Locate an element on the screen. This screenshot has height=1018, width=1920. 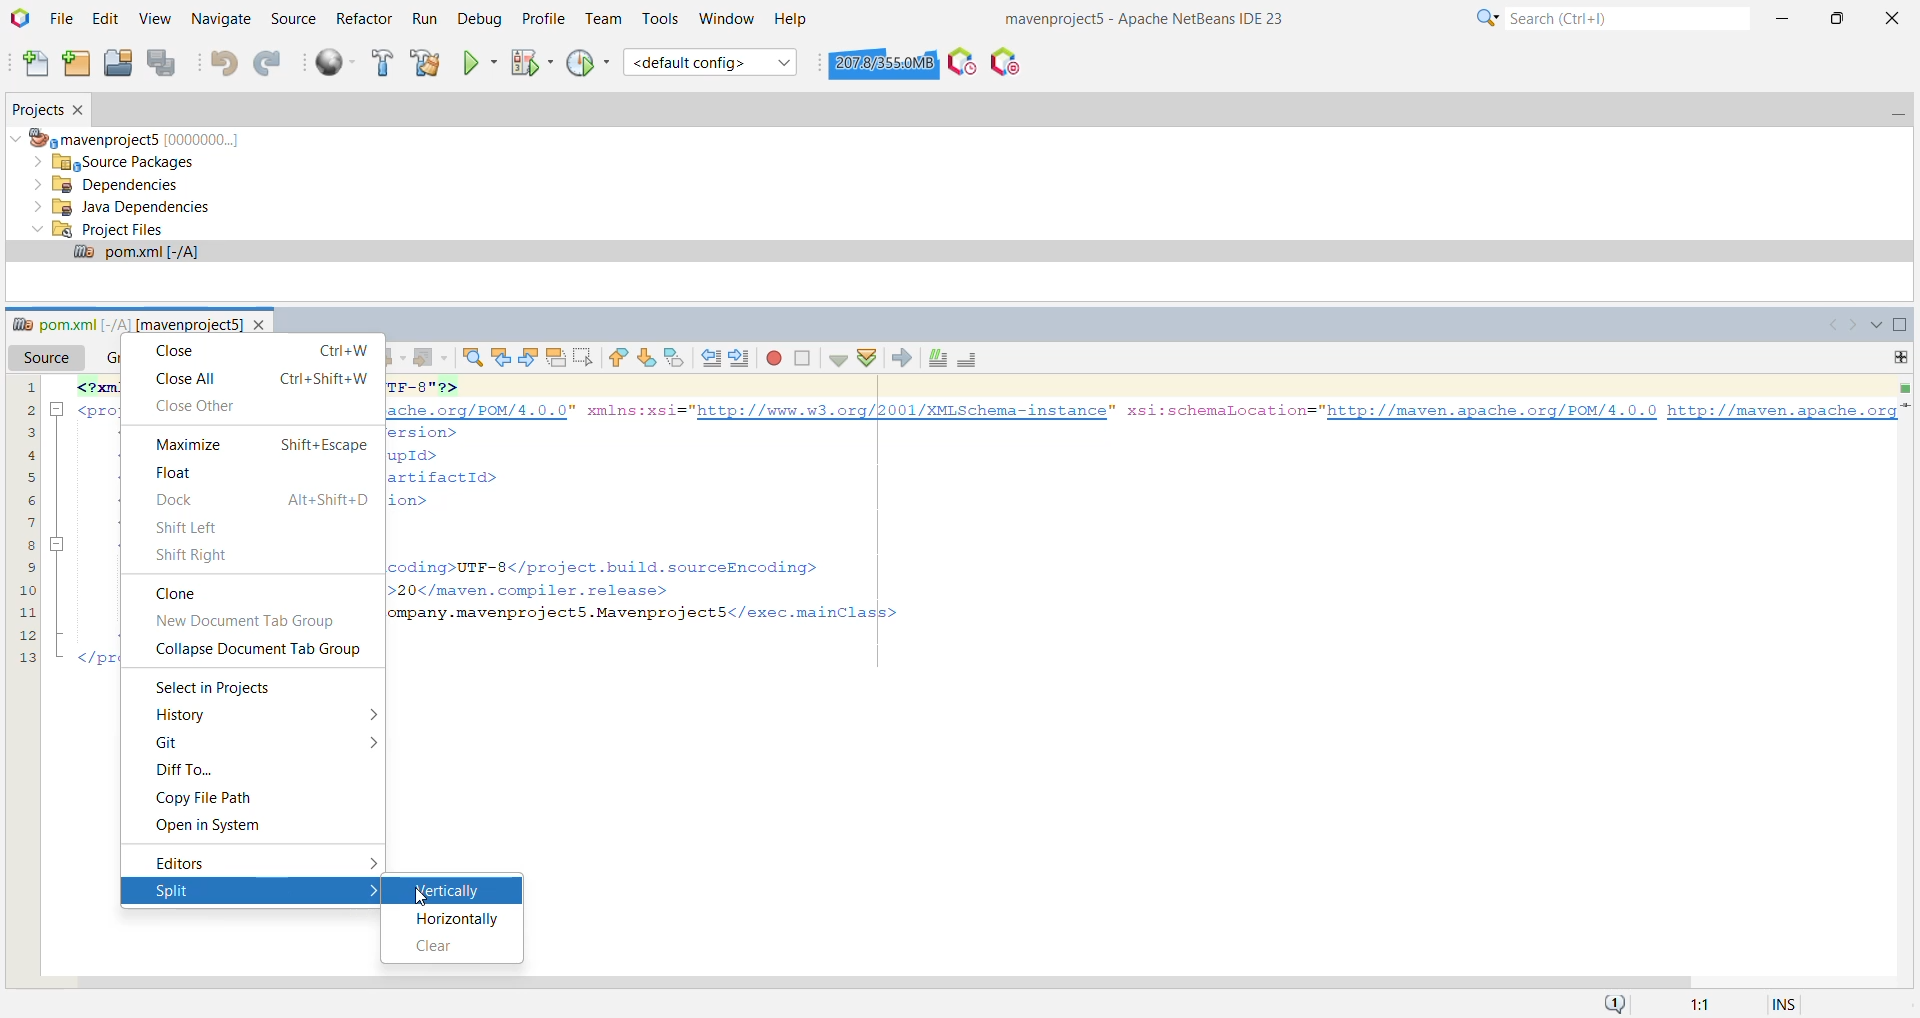
Application Name is located at coordinates (1155, 17).